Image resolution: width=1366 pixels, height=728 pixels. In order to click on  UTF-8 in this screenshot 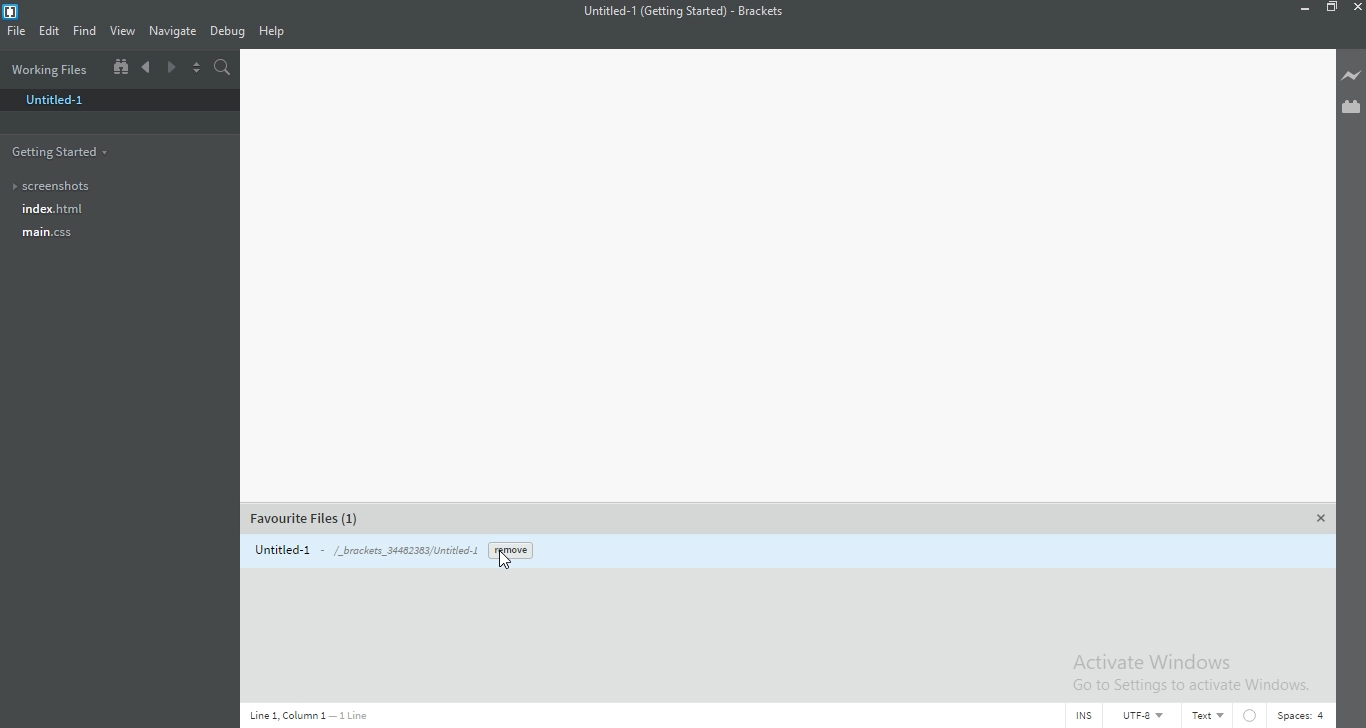, I will do `click(1149, 715)`.